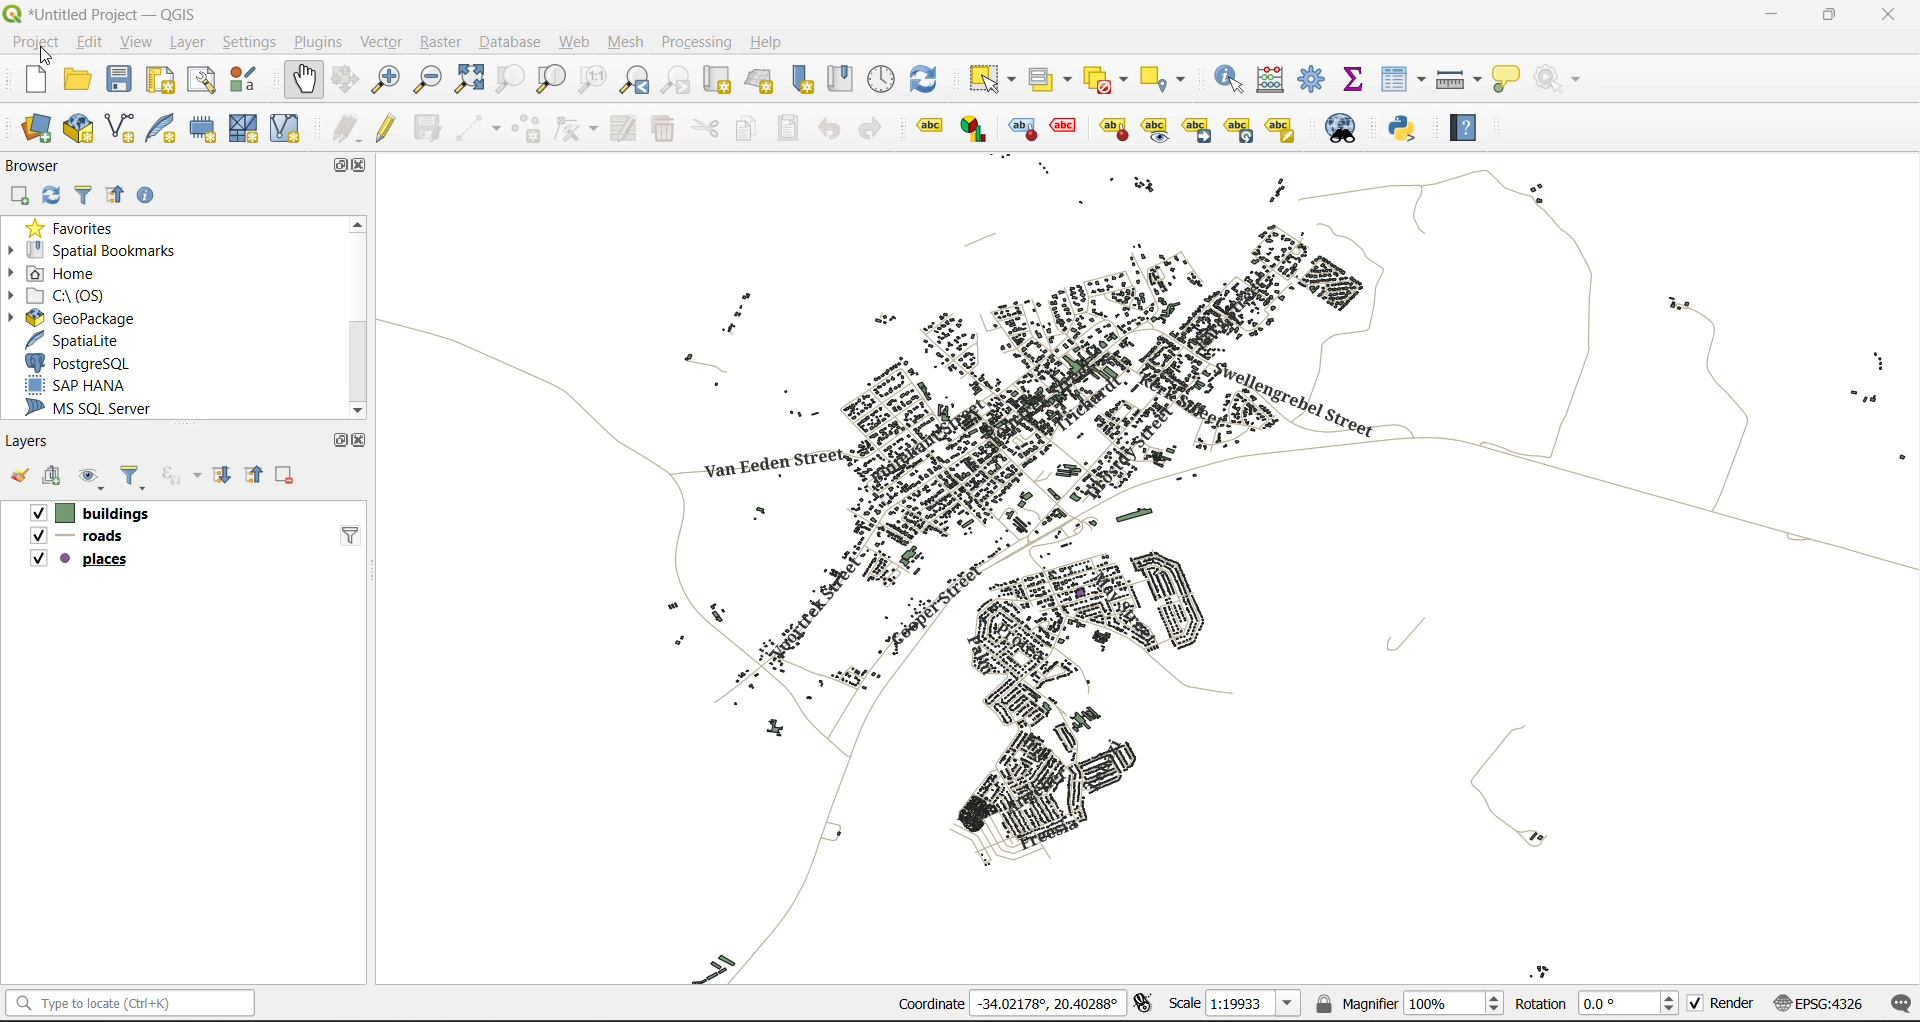 The image size is (1920, 1022). I want to click on scale, so click(1229, 1004).